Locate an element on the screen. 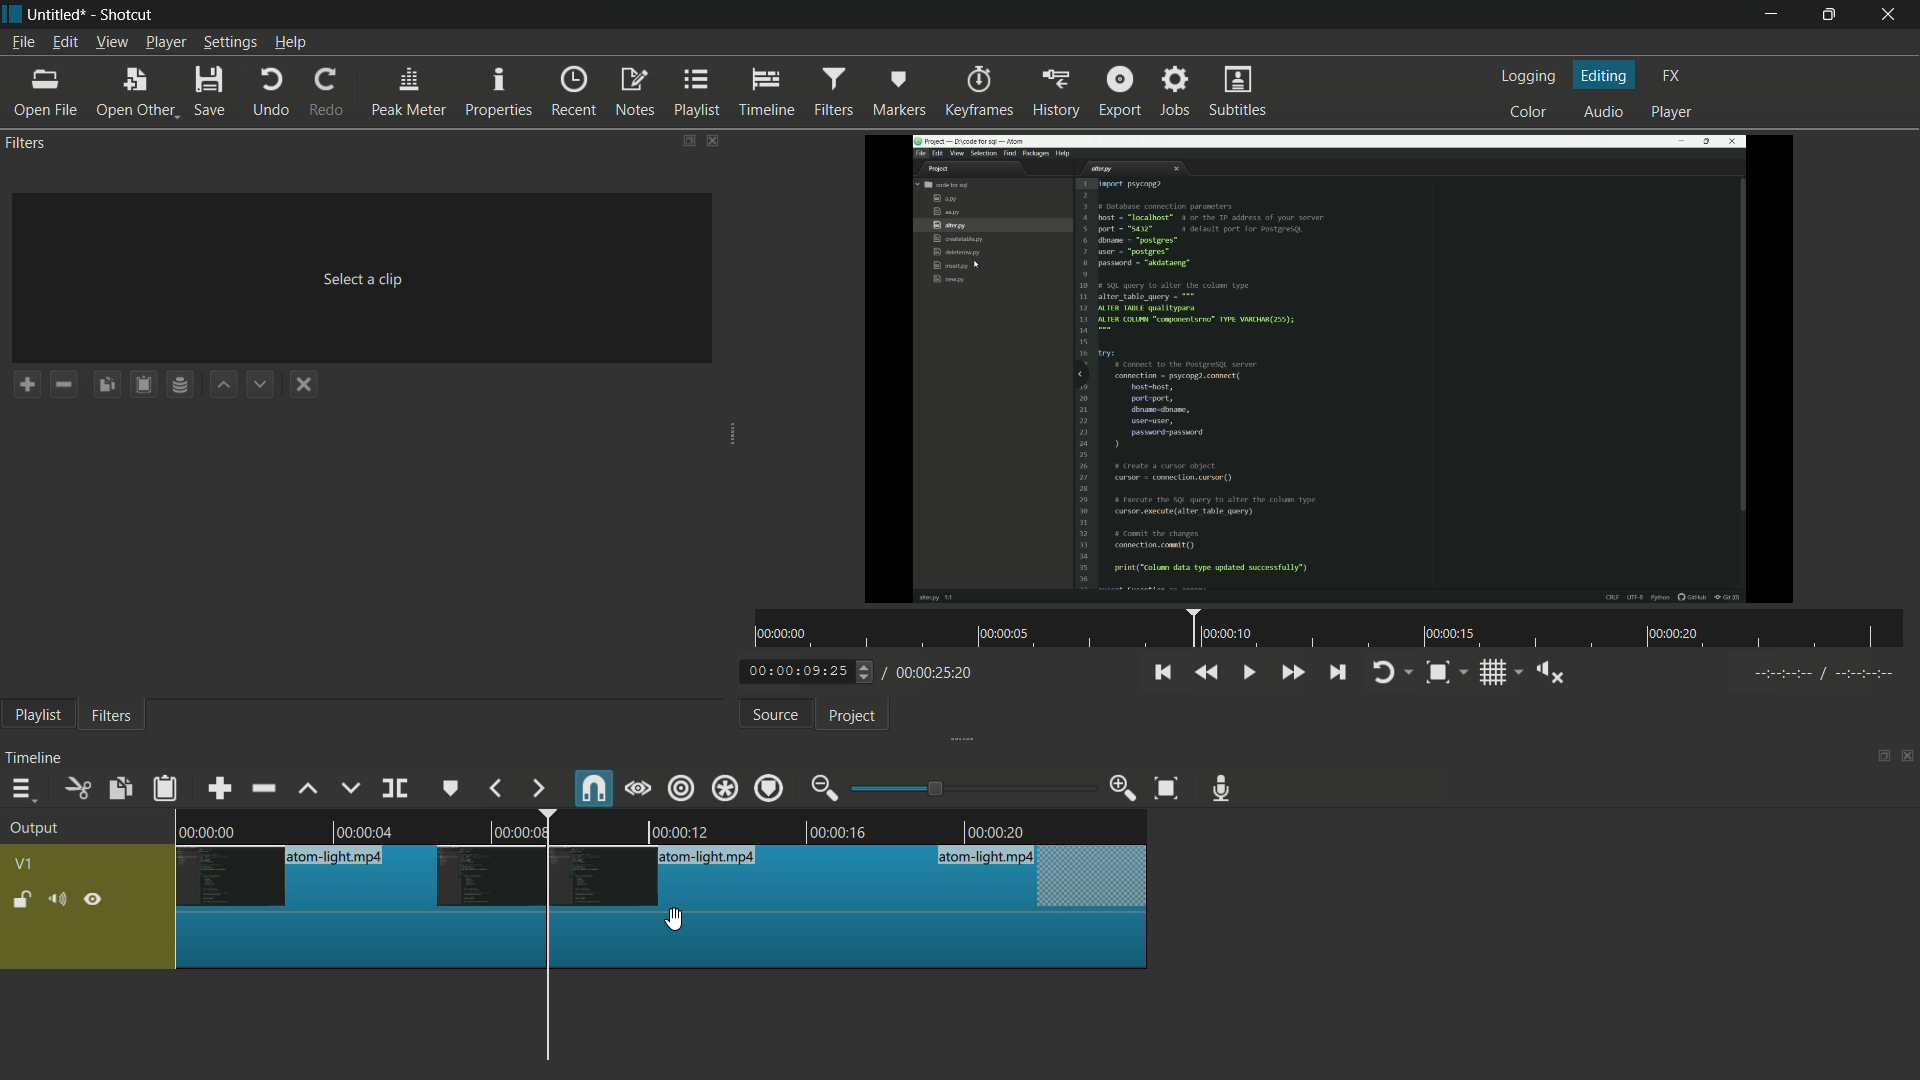 The image size is (1920, 1080). previous marker is located at coordinates (497, 788).